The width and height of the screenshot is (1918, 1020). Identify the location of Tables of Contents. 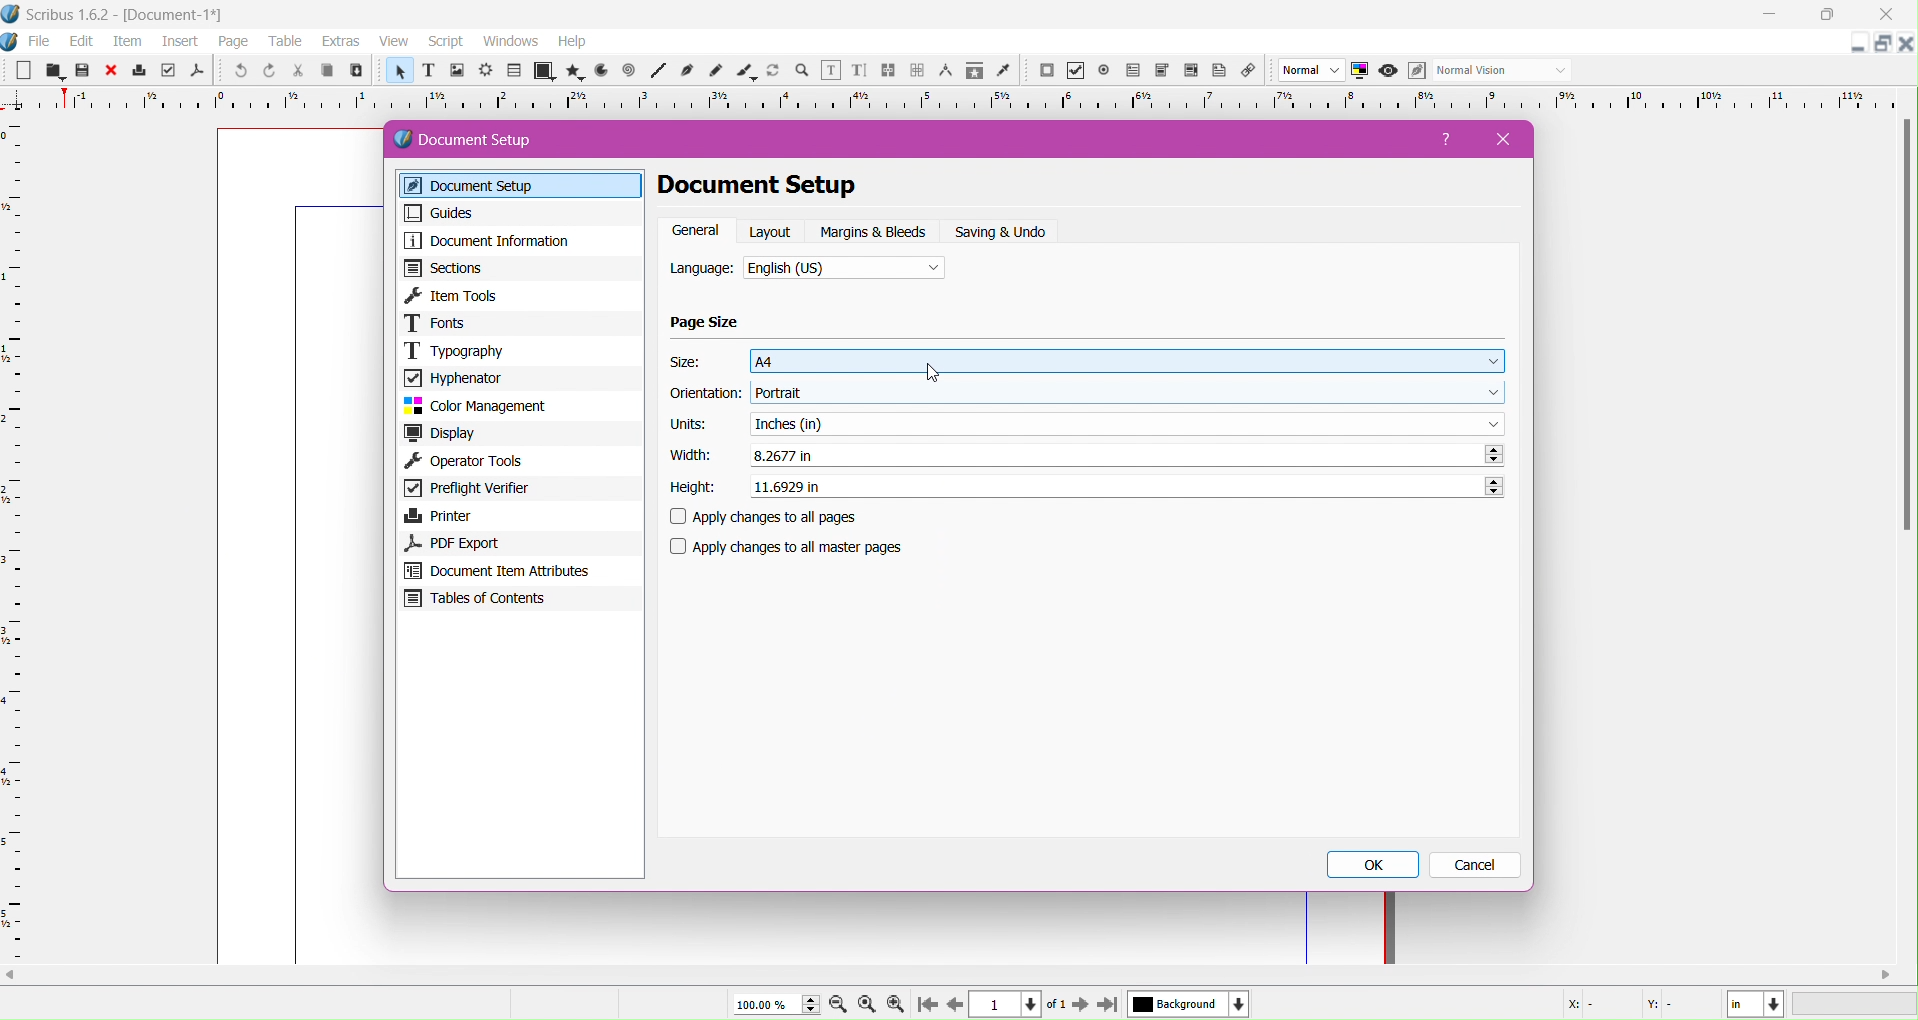
(519, 601).